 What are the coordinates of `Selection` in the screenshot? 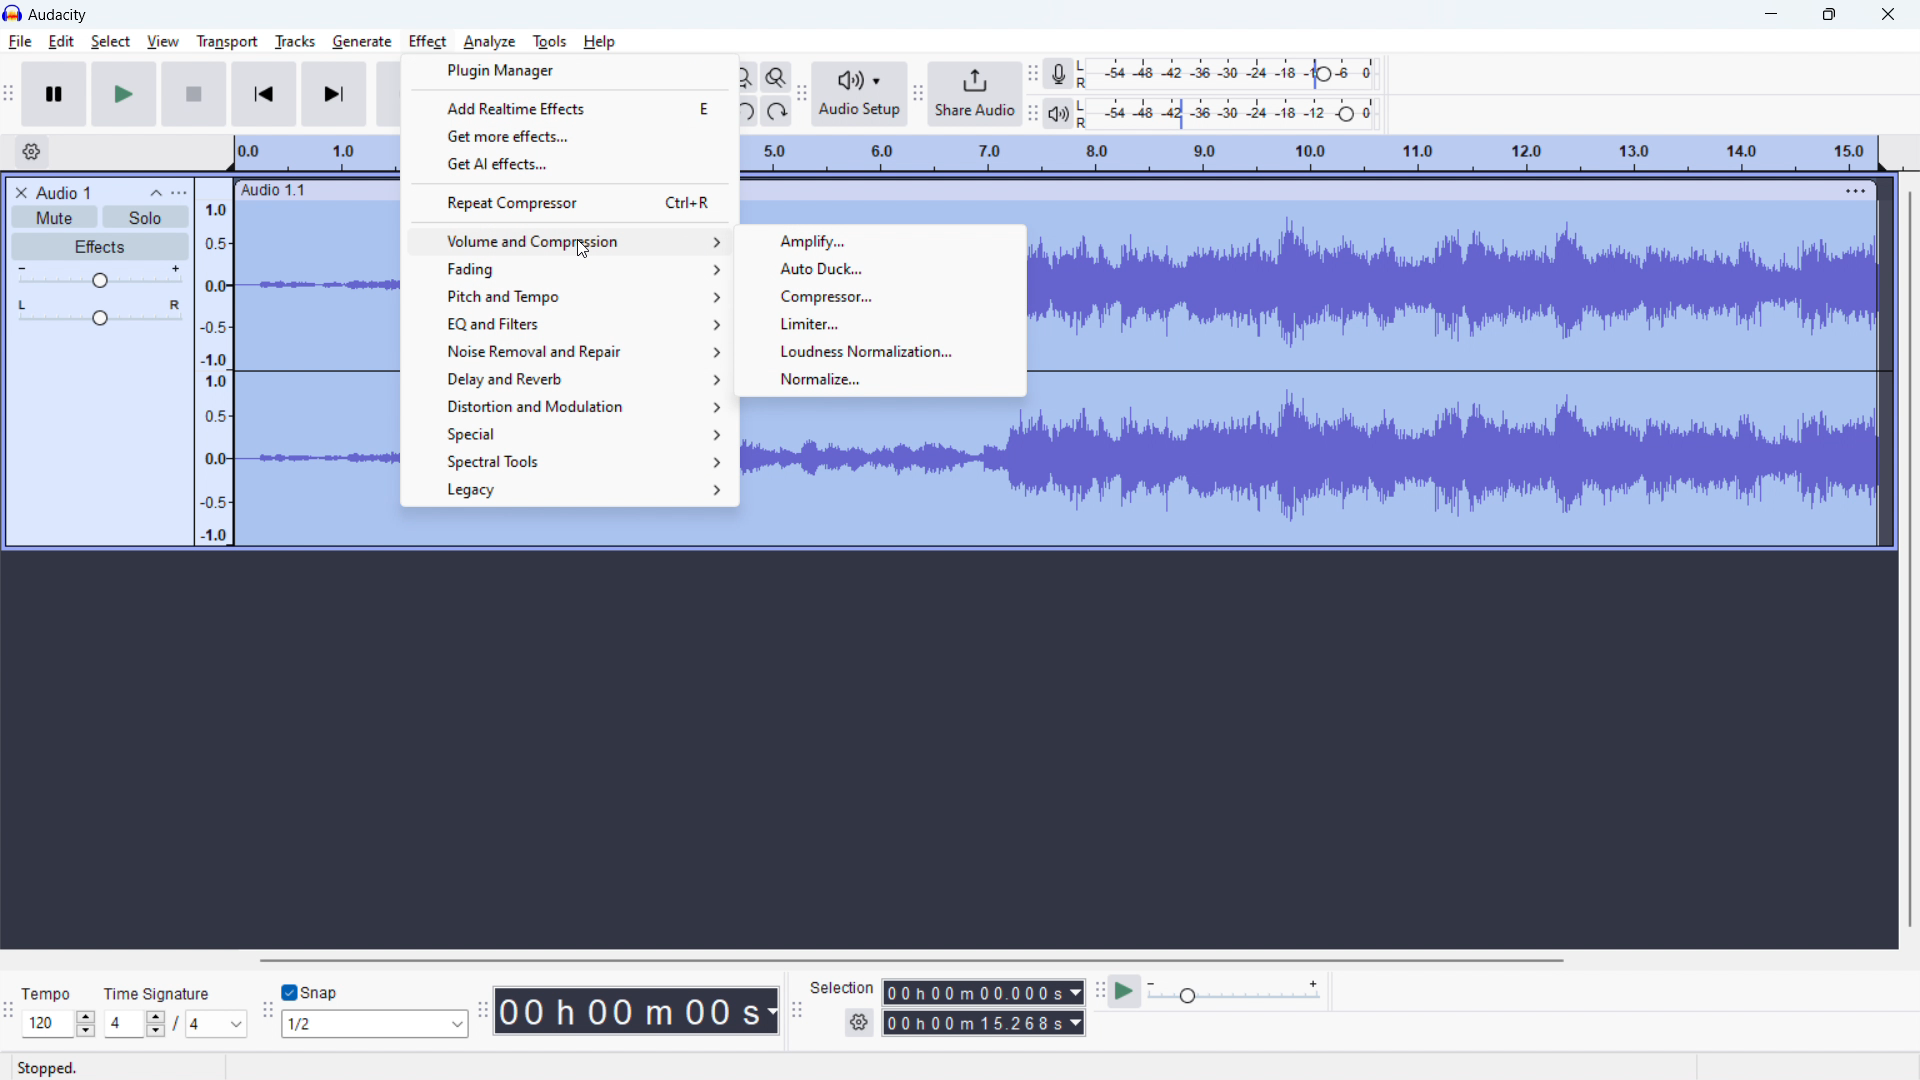 It's located at (842, 985).